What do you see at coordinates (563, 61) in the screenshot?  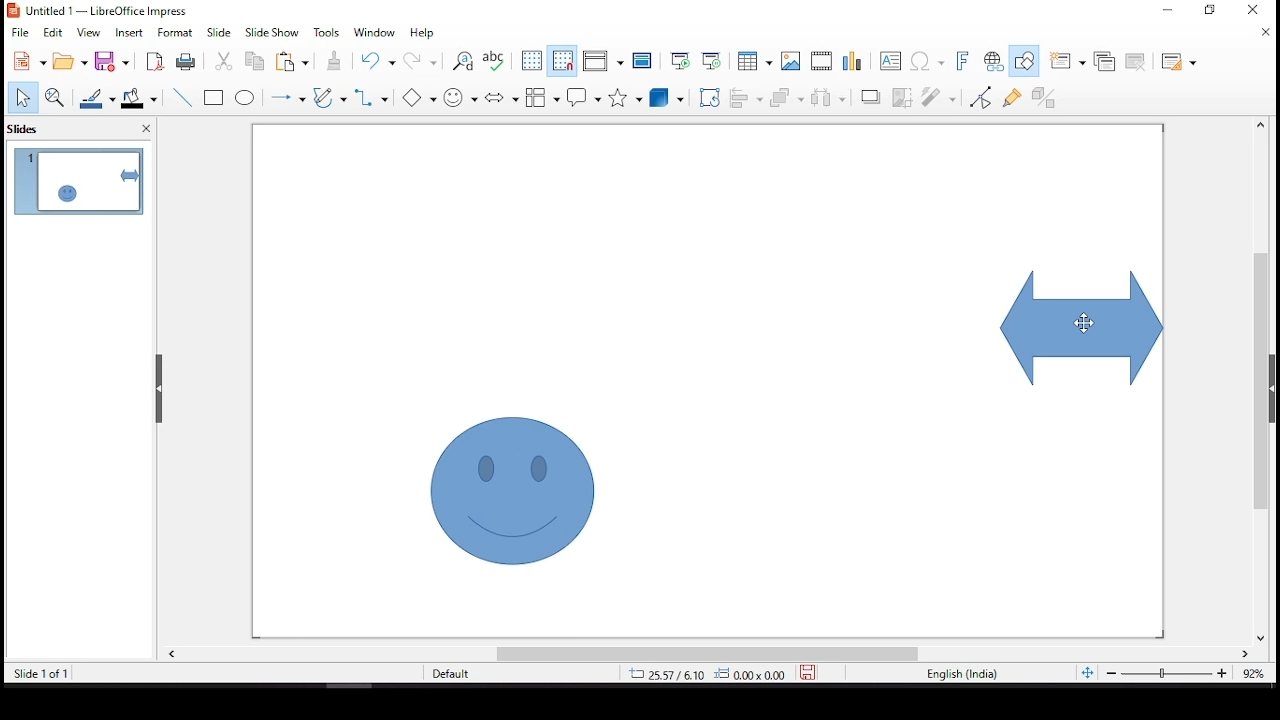 I see `snap to grid` at bounding box center [563, 61].